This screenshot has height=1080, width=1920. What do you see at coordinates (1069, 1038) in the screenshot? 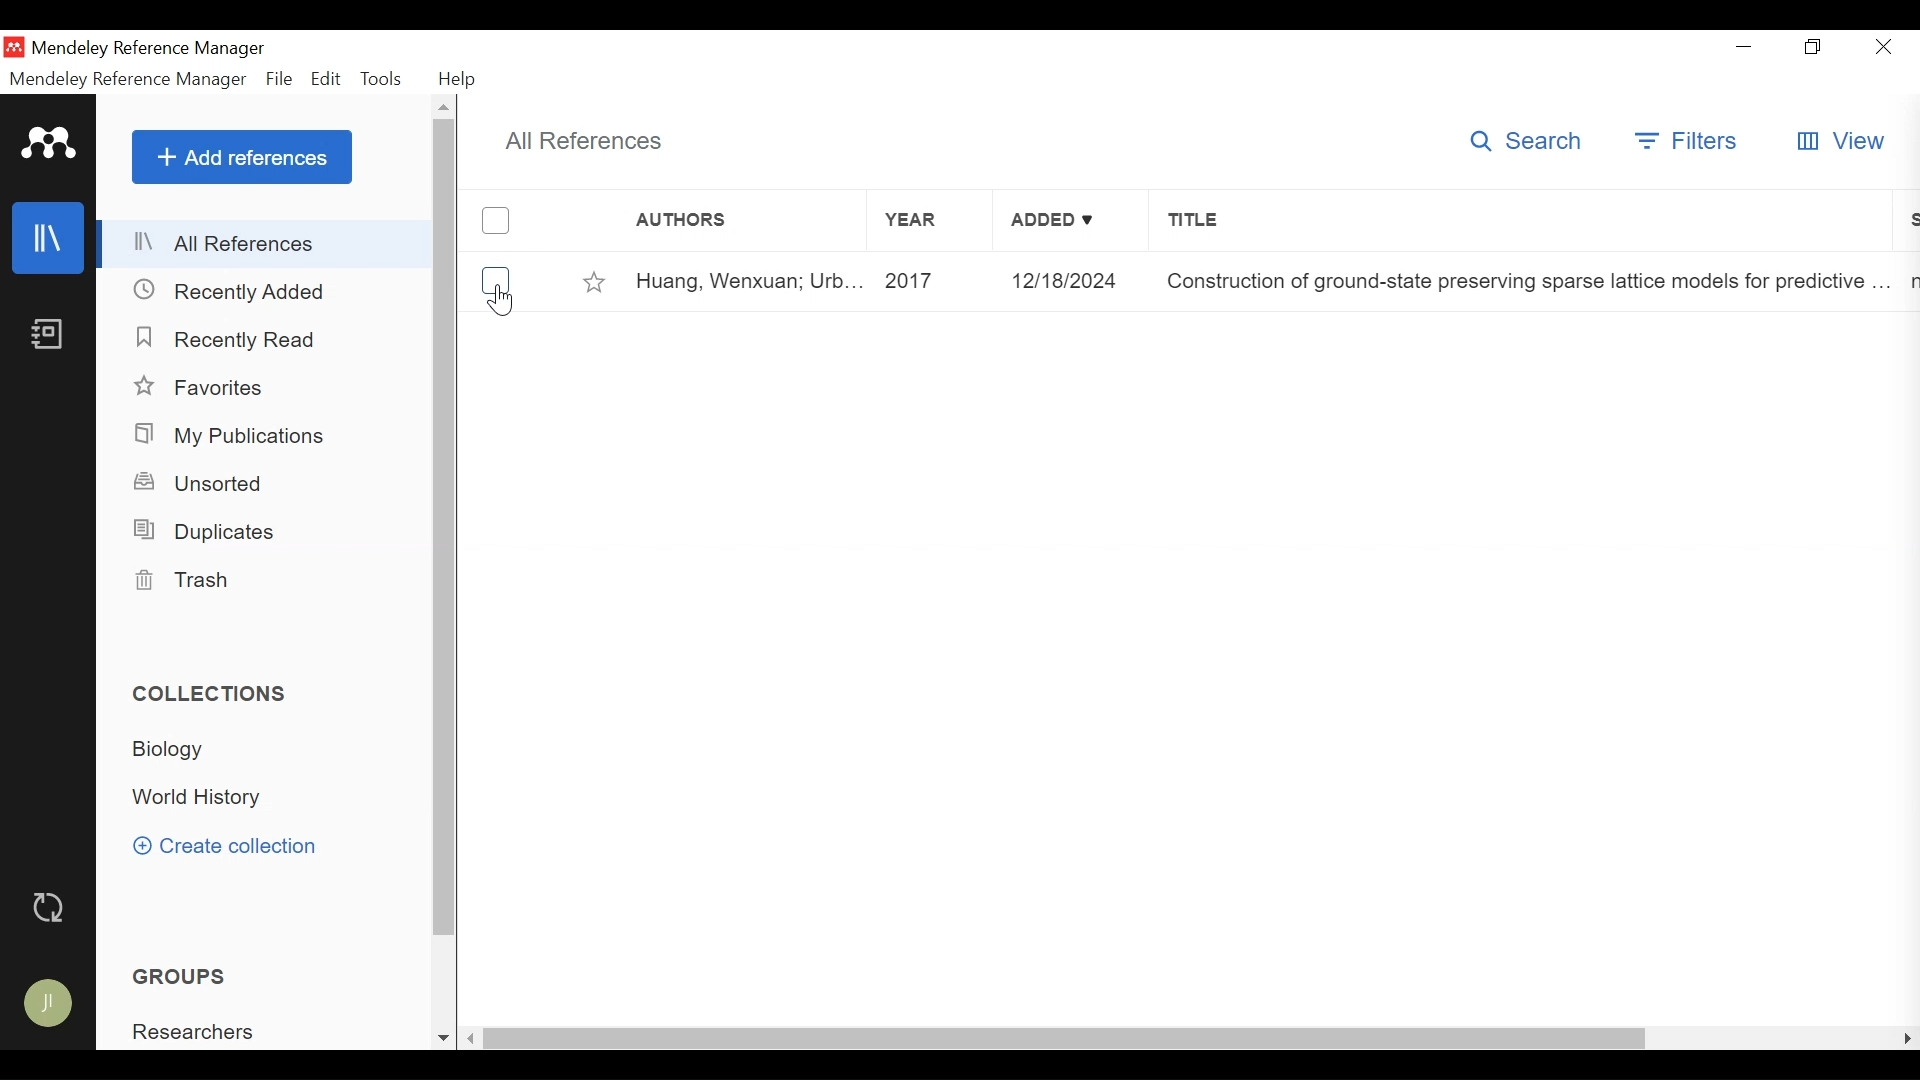
I see `Vertical Scroll bar` at bounding box center [1069, 1038].